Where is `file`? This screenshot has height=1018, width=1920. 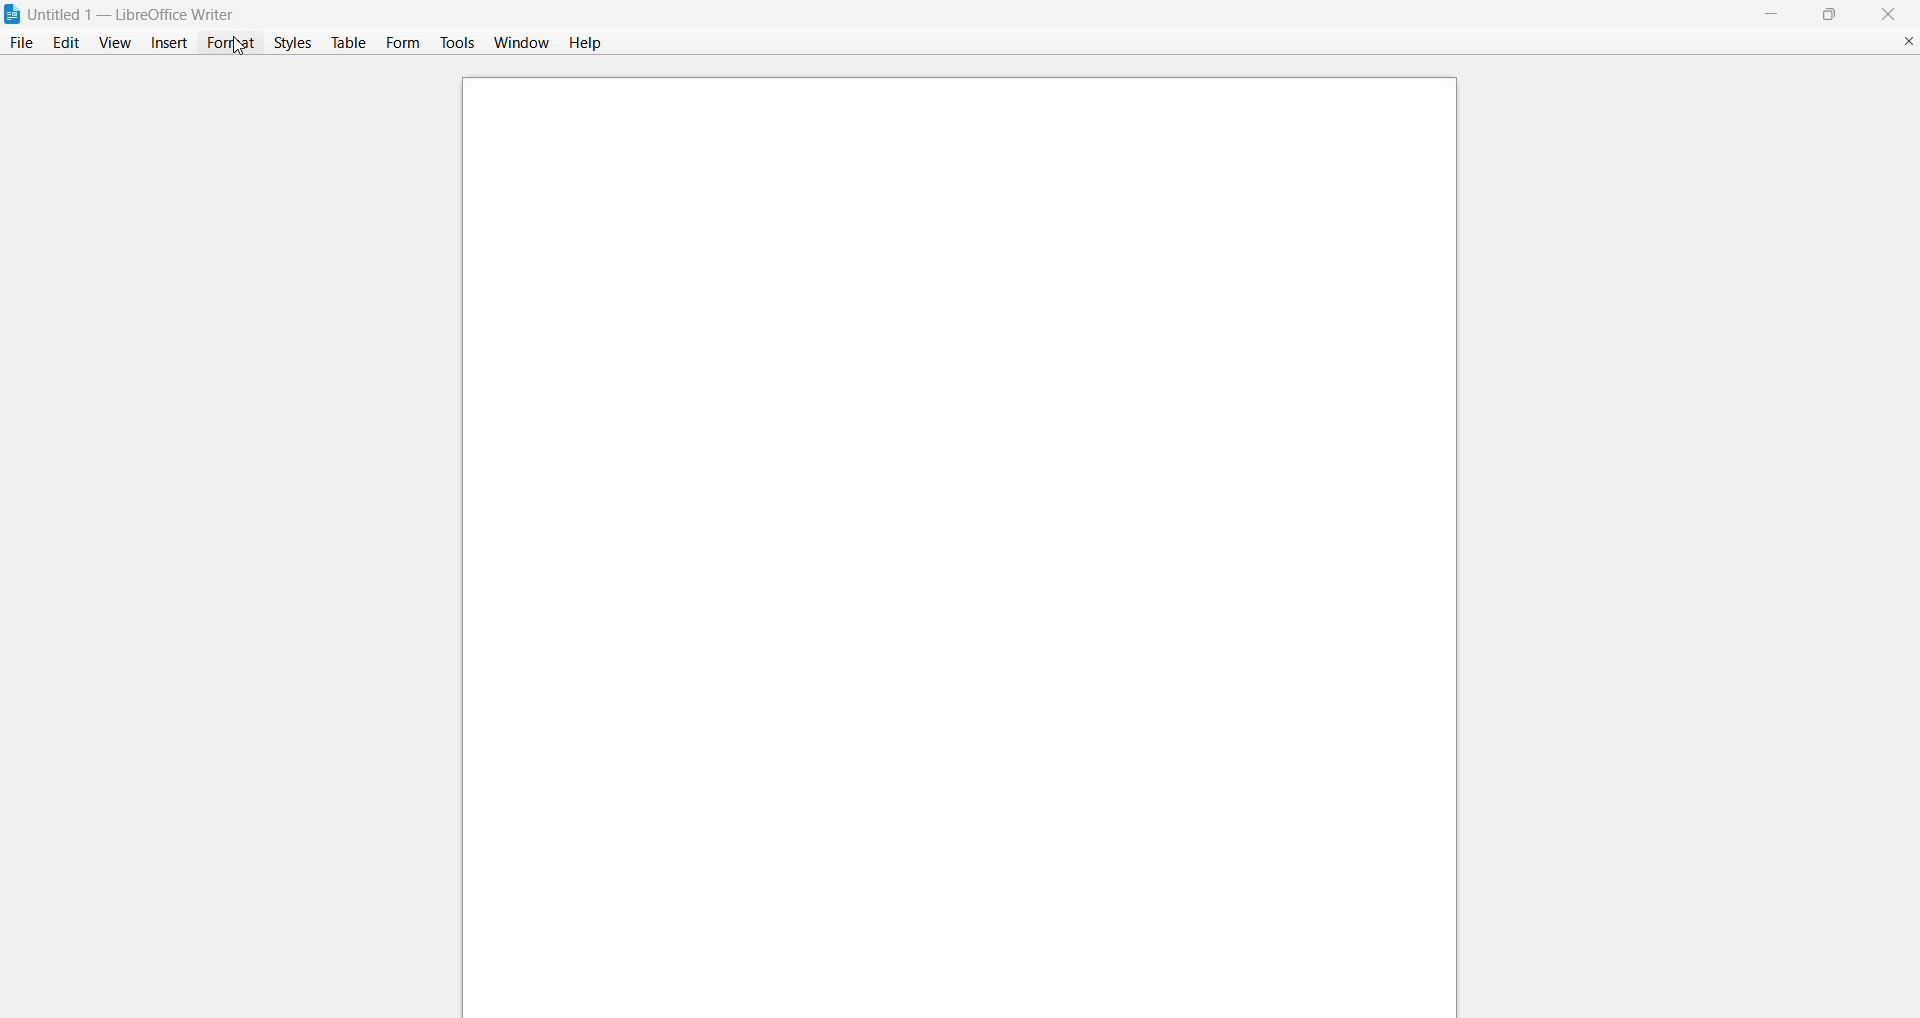
file is located at coordinates (22, 44).